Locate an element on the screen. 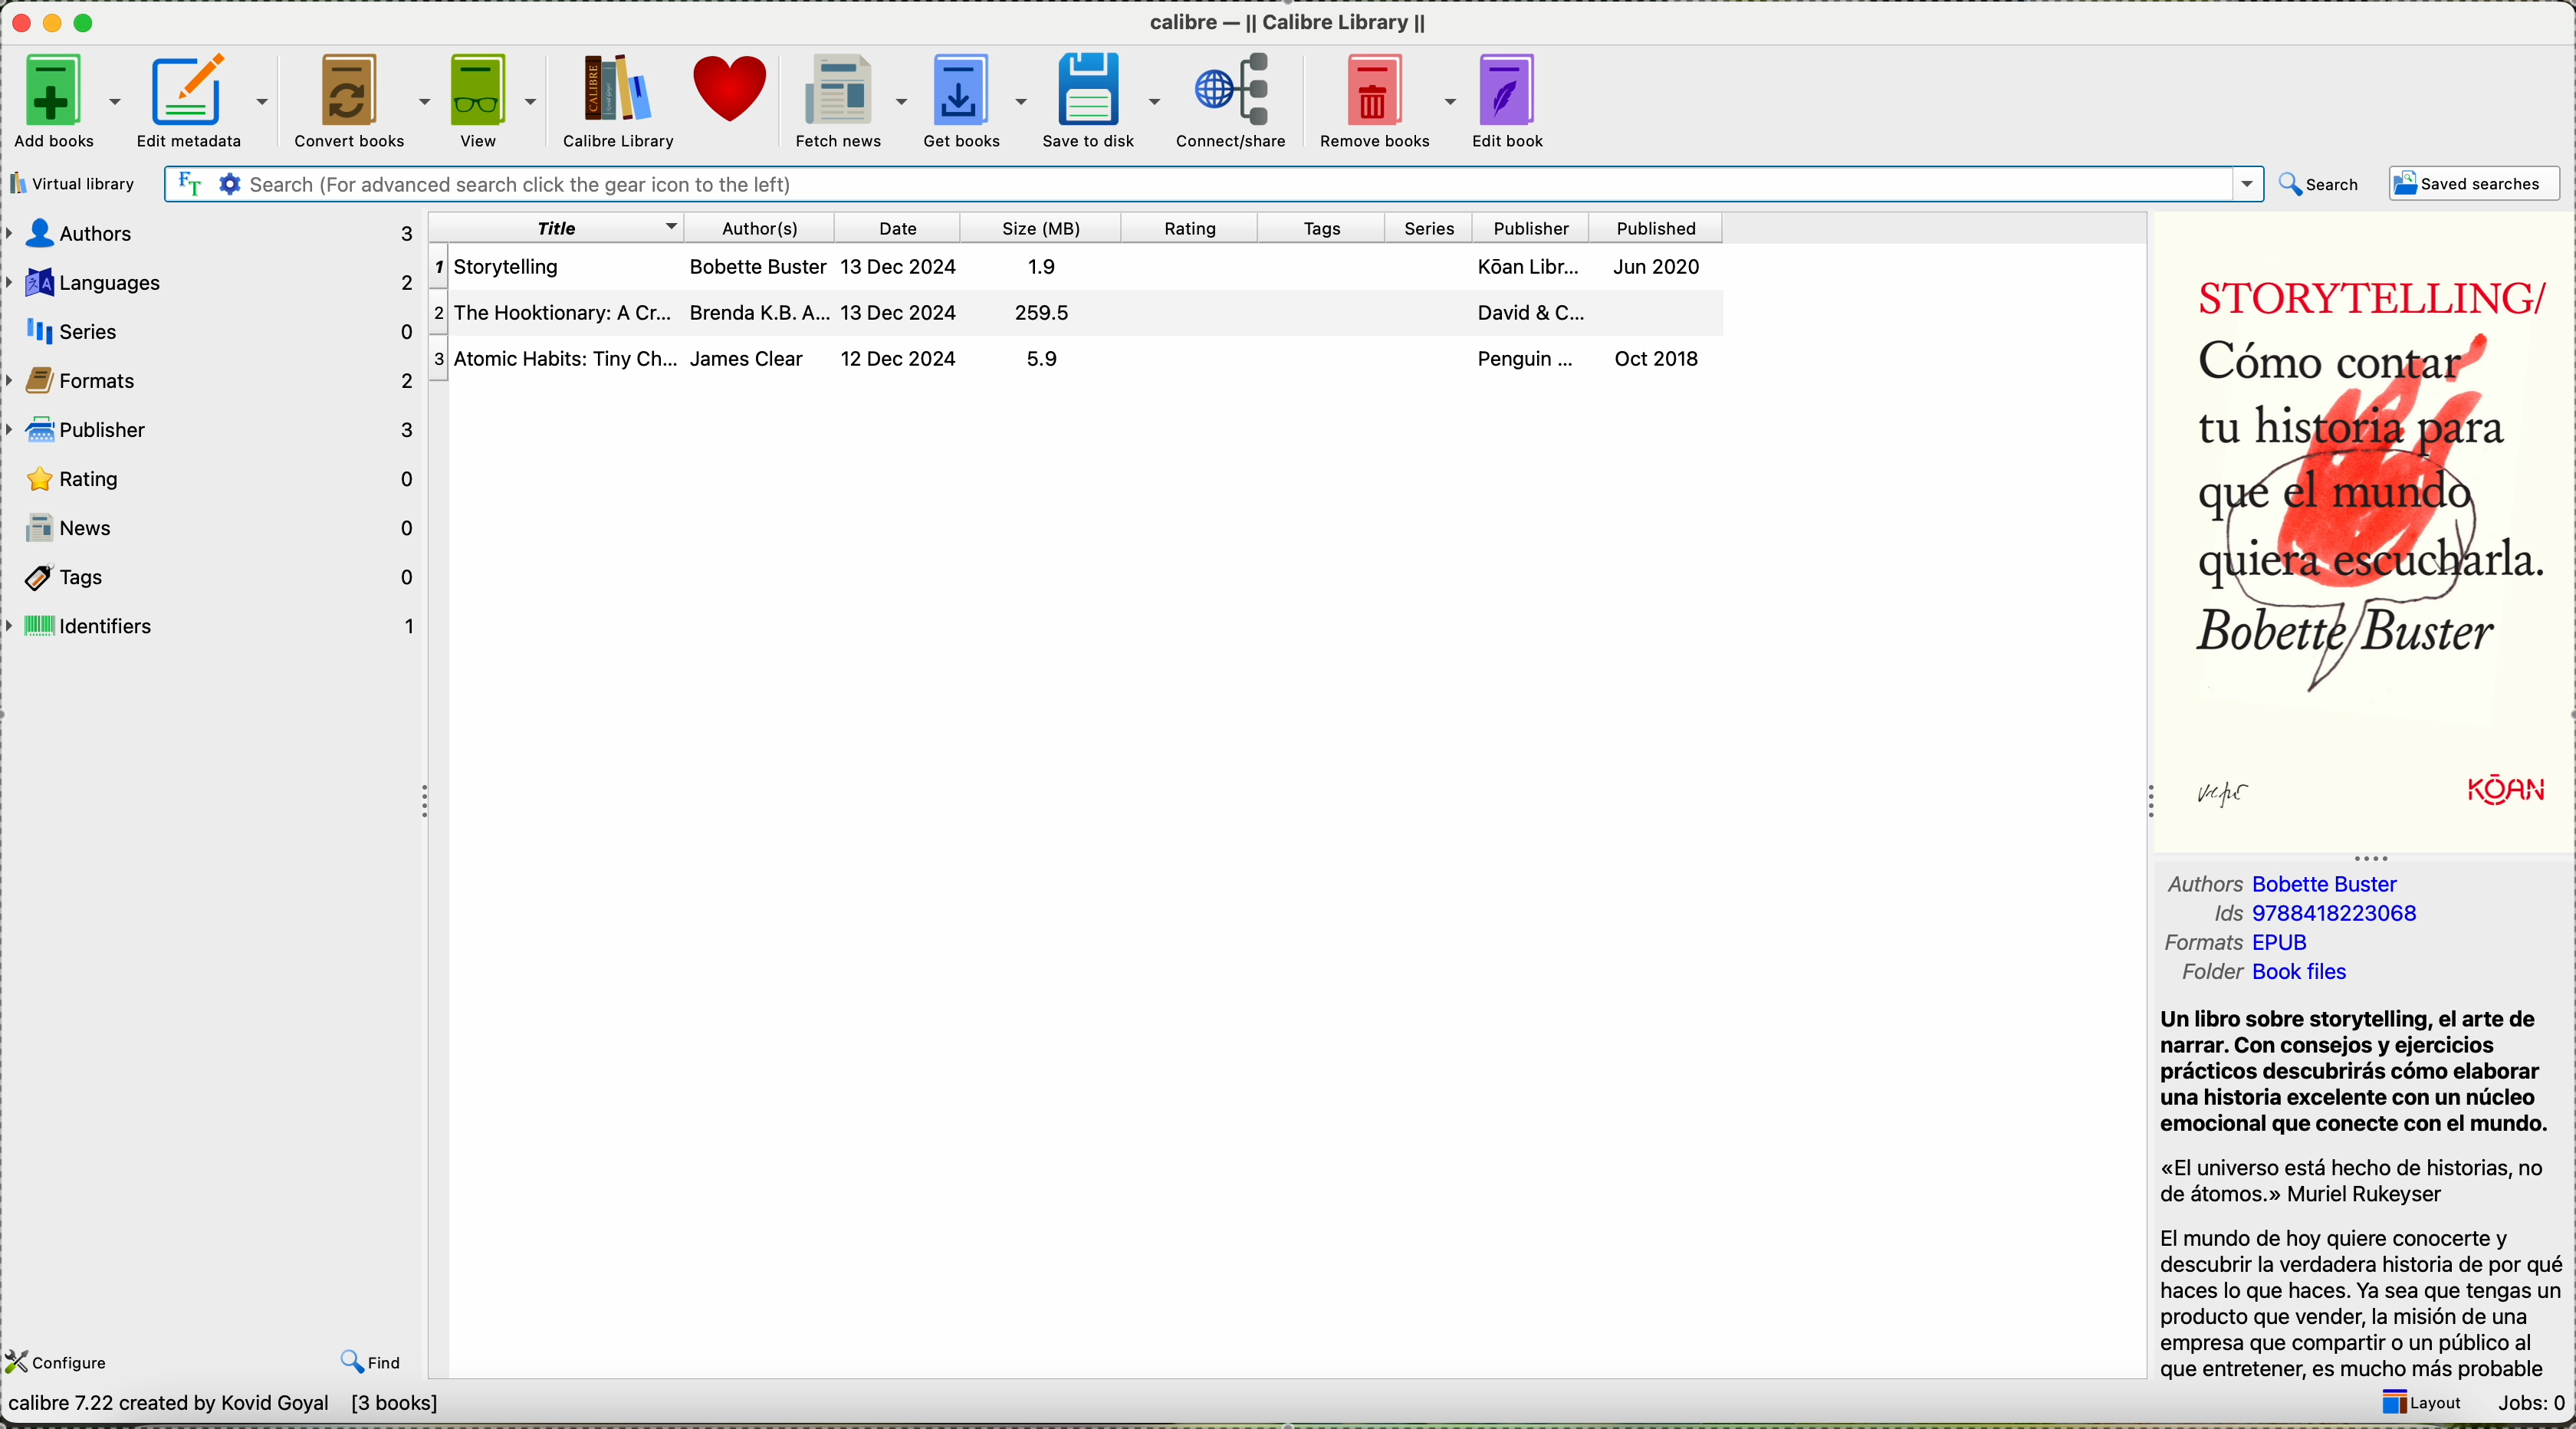  5.9 is located at coordinates (1057, 359).